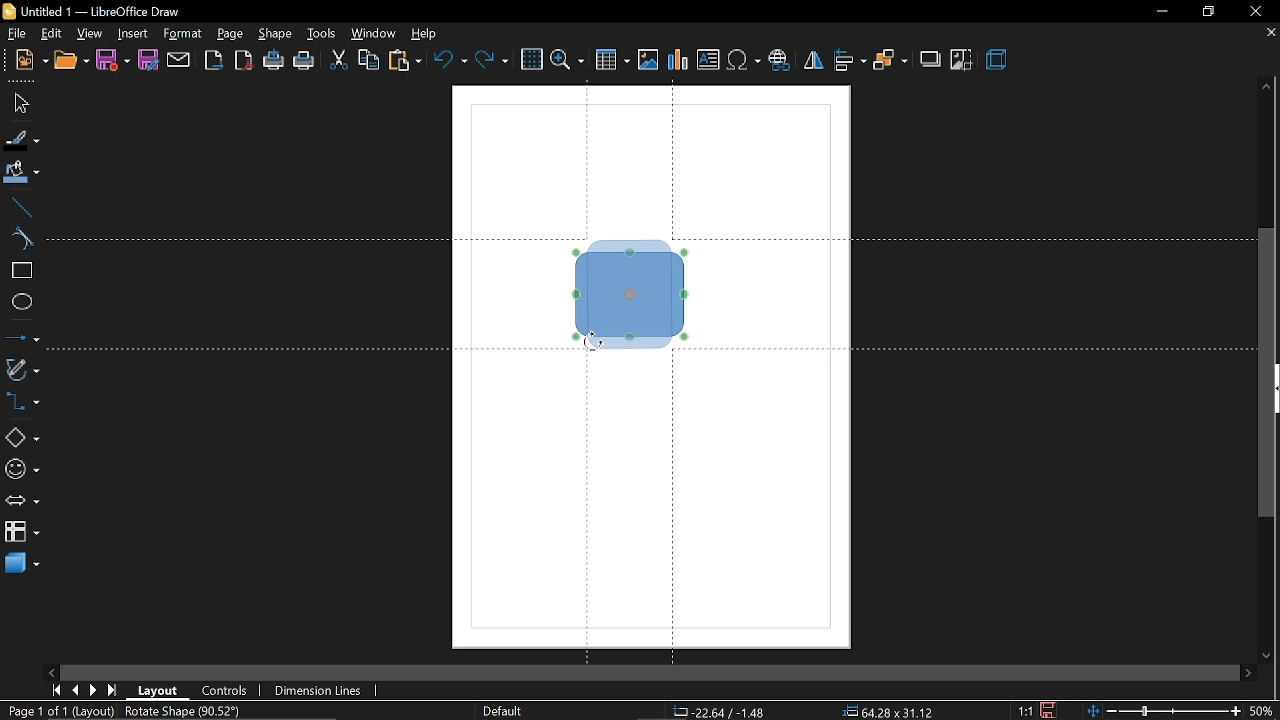 The width and height of the screenshot is (1280, 720). I want to click on vertical scrollbar, so click(1266, 373).